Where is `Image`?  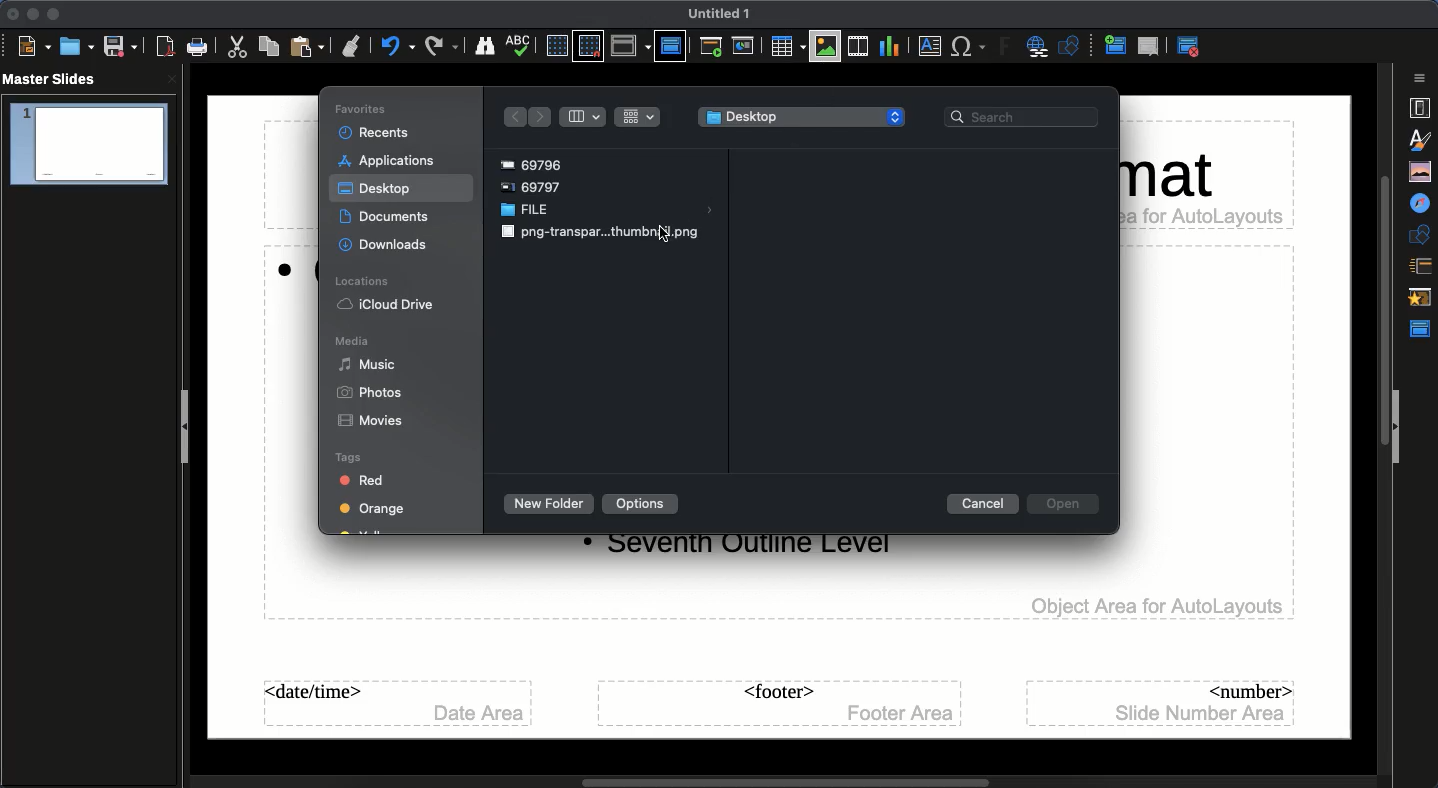 Image is located at coordinates (600, 234).